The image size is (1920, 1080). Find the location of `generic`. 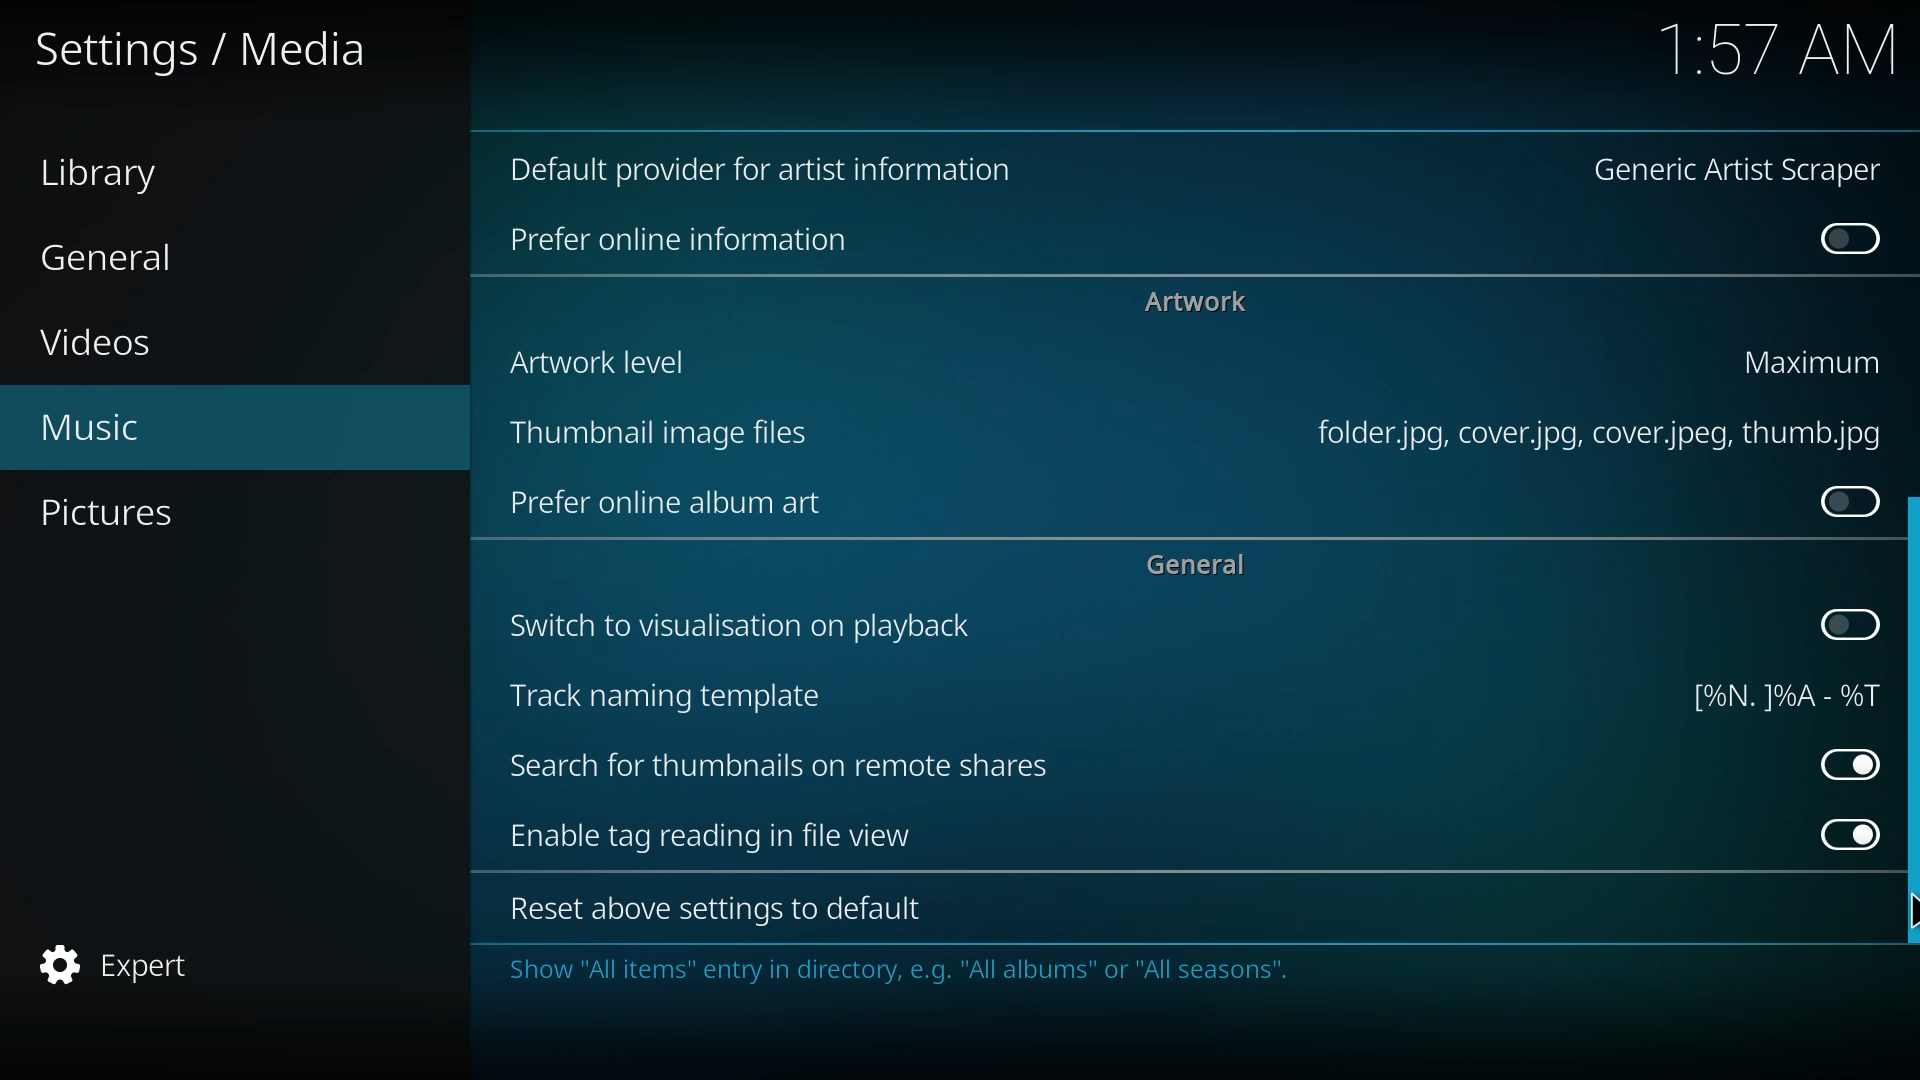

generic is located at coordinates (1742, 172).